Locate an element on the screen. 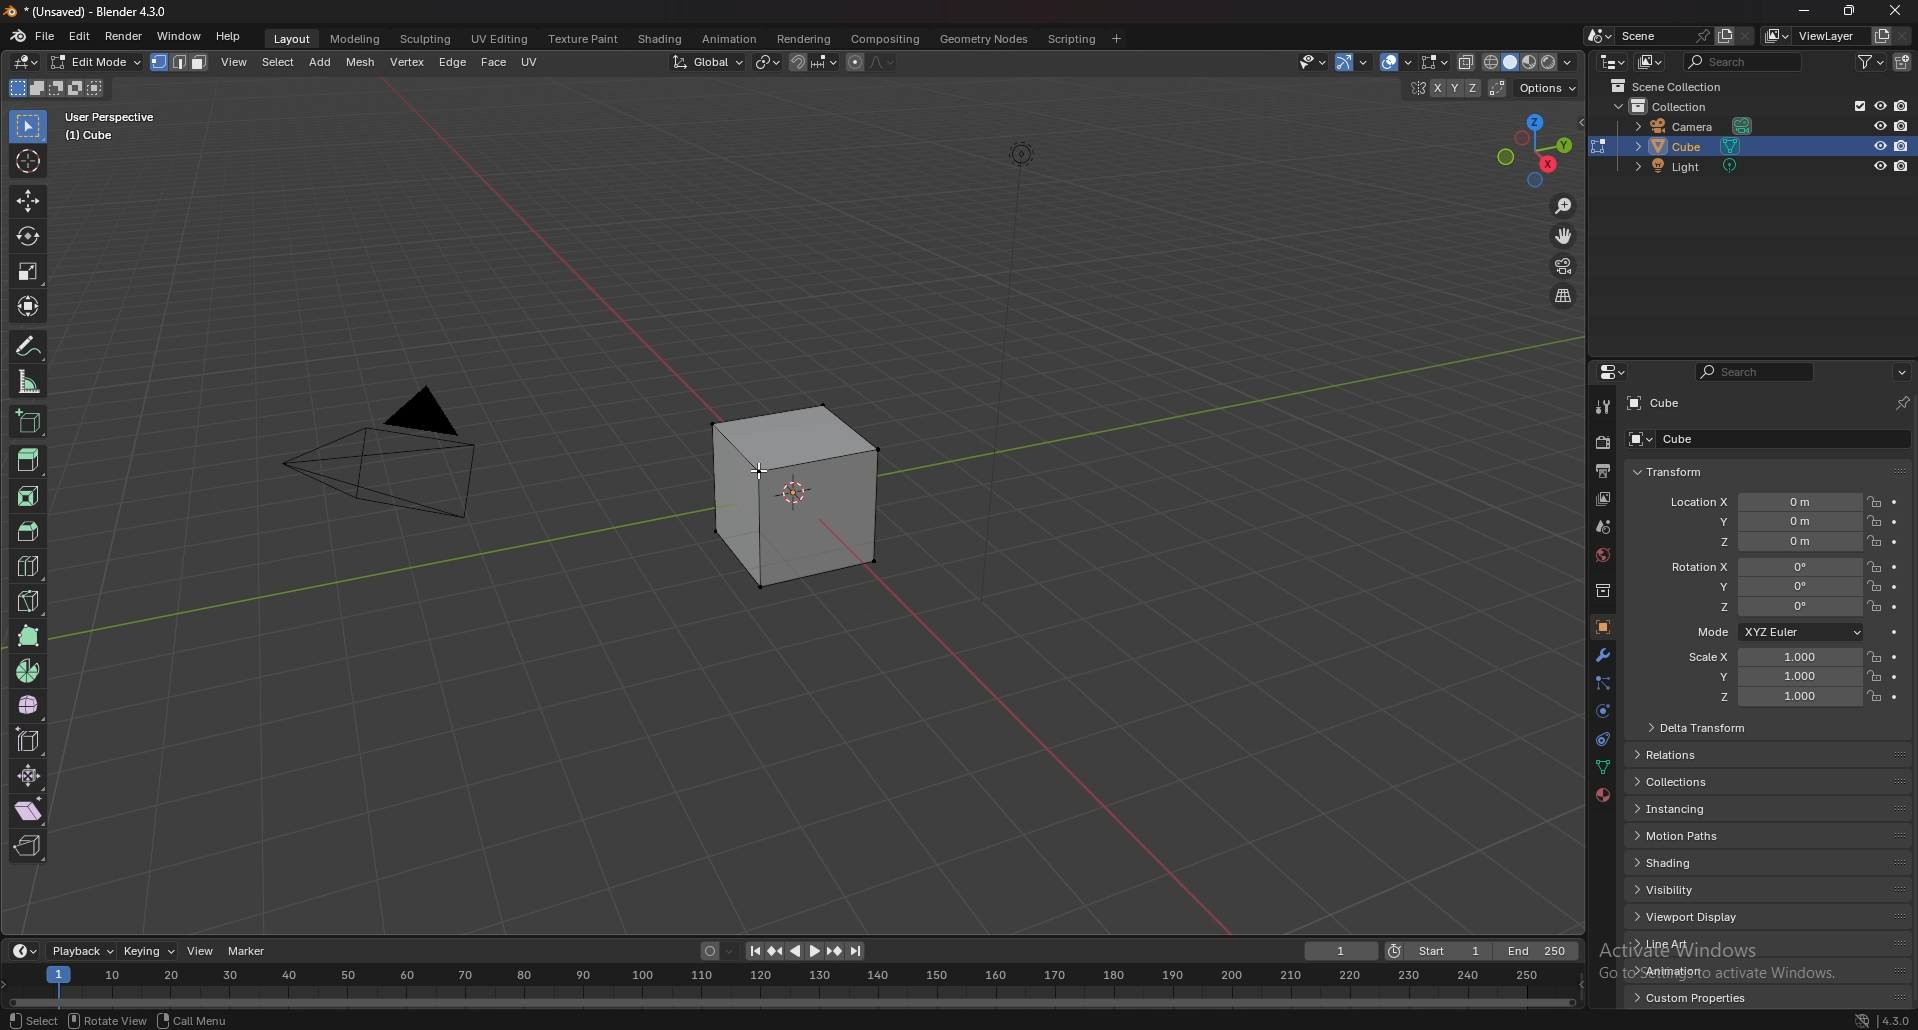  animate property is located at coordinates (1896, 502).